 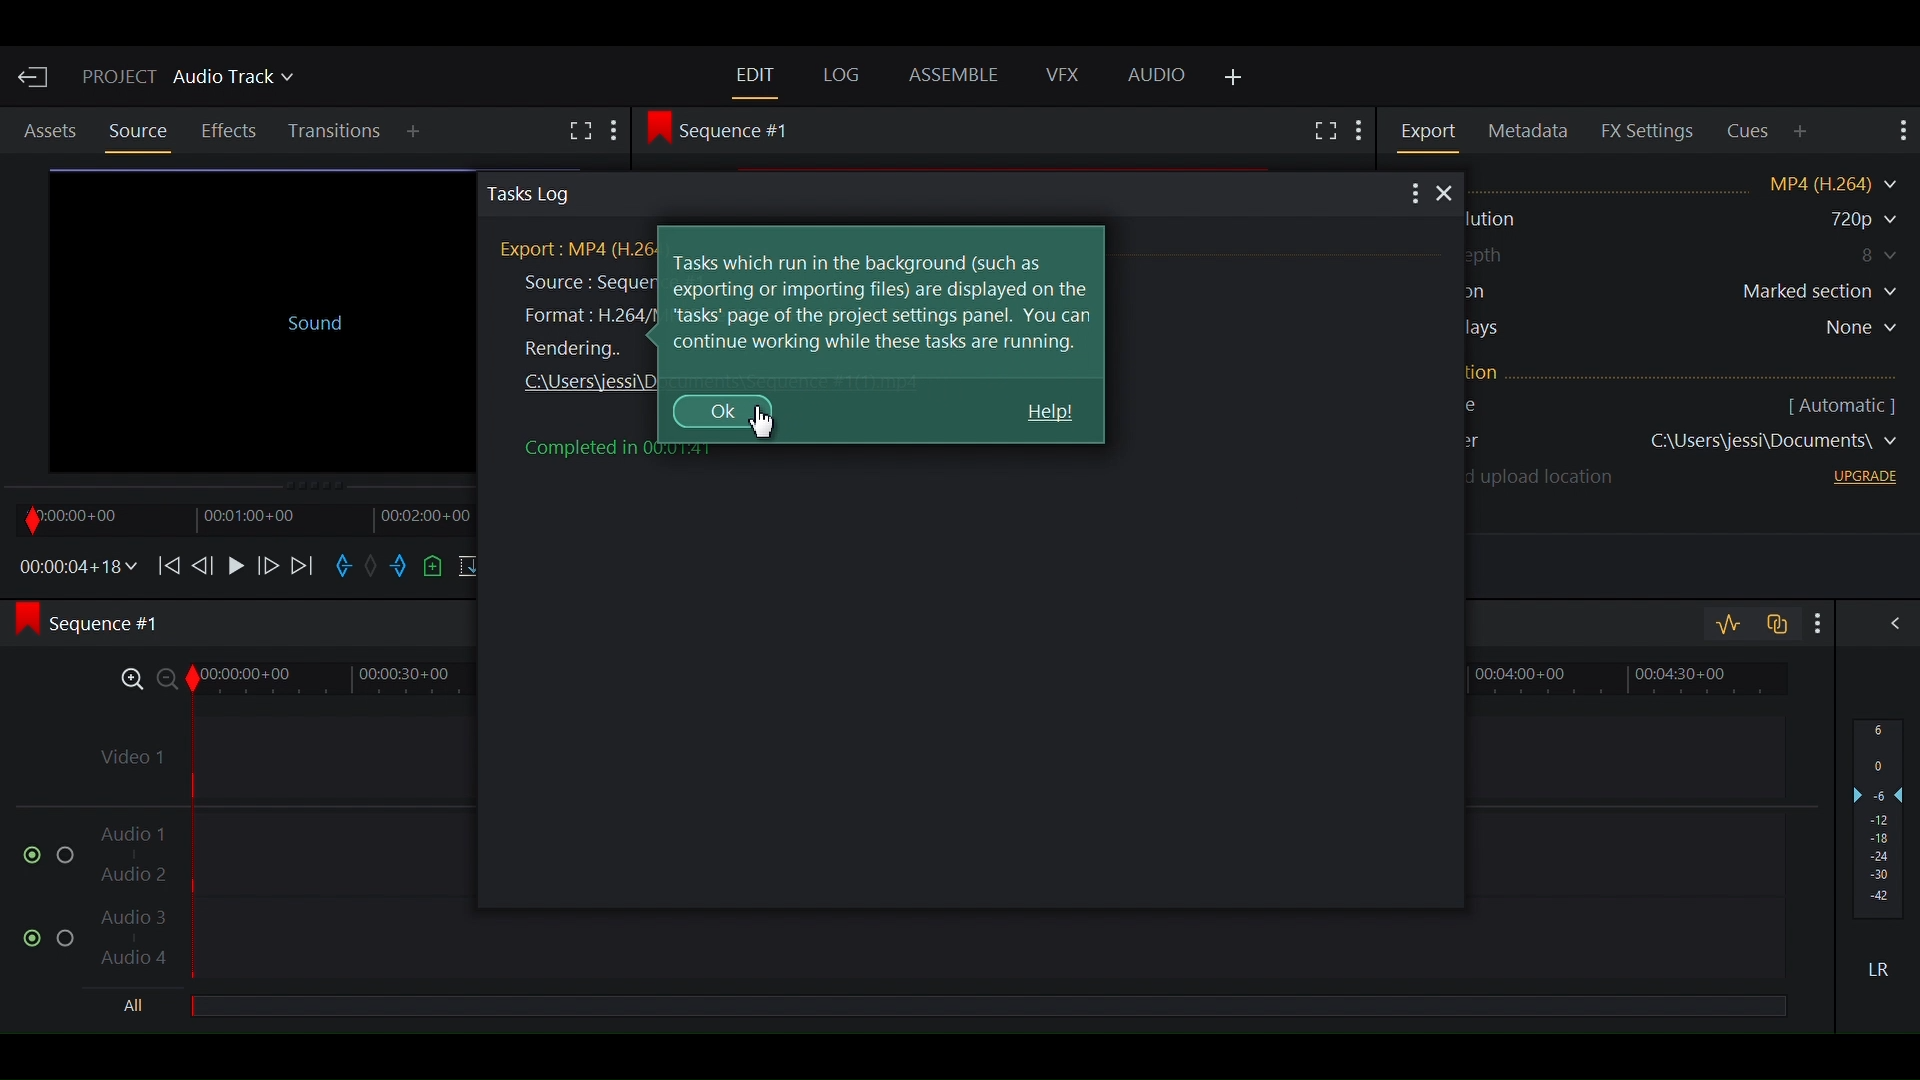 I want to click on Video Track, so click(x=937, y=750).